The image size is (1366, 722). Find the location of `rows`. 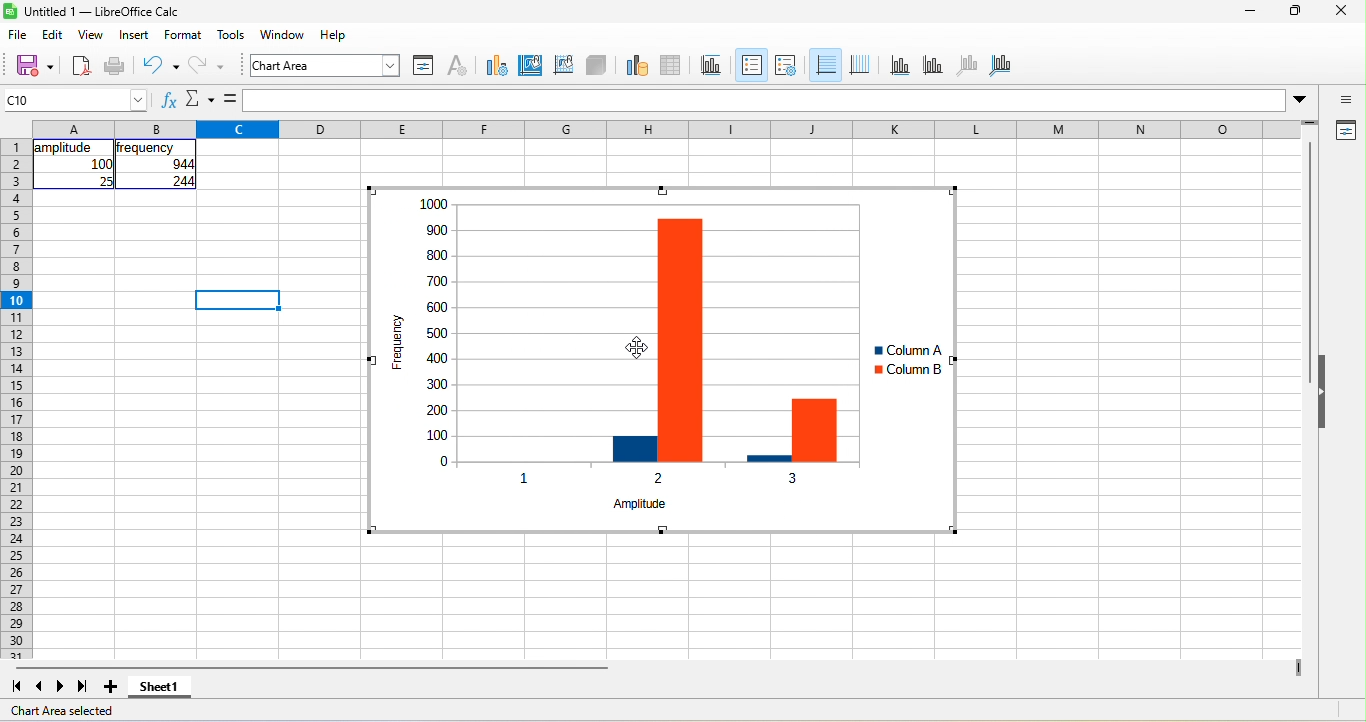

rows is located at coordinates (16, 399).